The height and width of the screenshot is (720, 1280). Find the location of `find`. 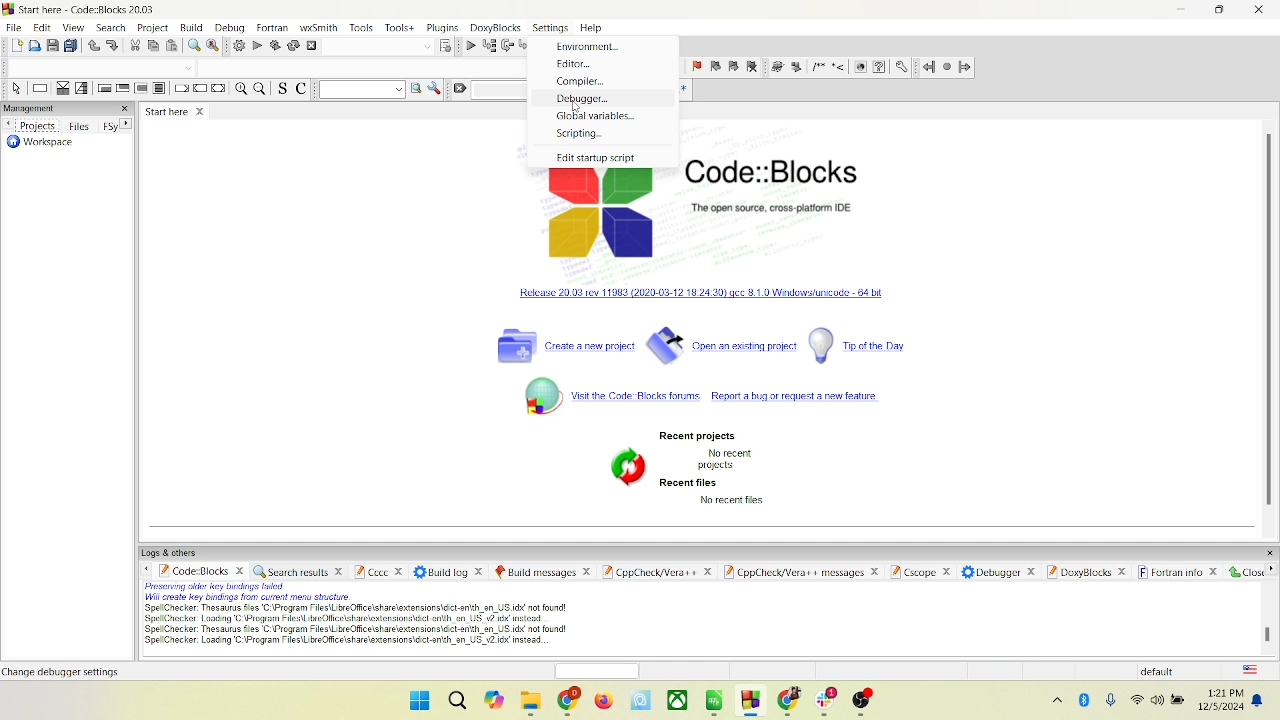

find is located at coordinates (192, 45).